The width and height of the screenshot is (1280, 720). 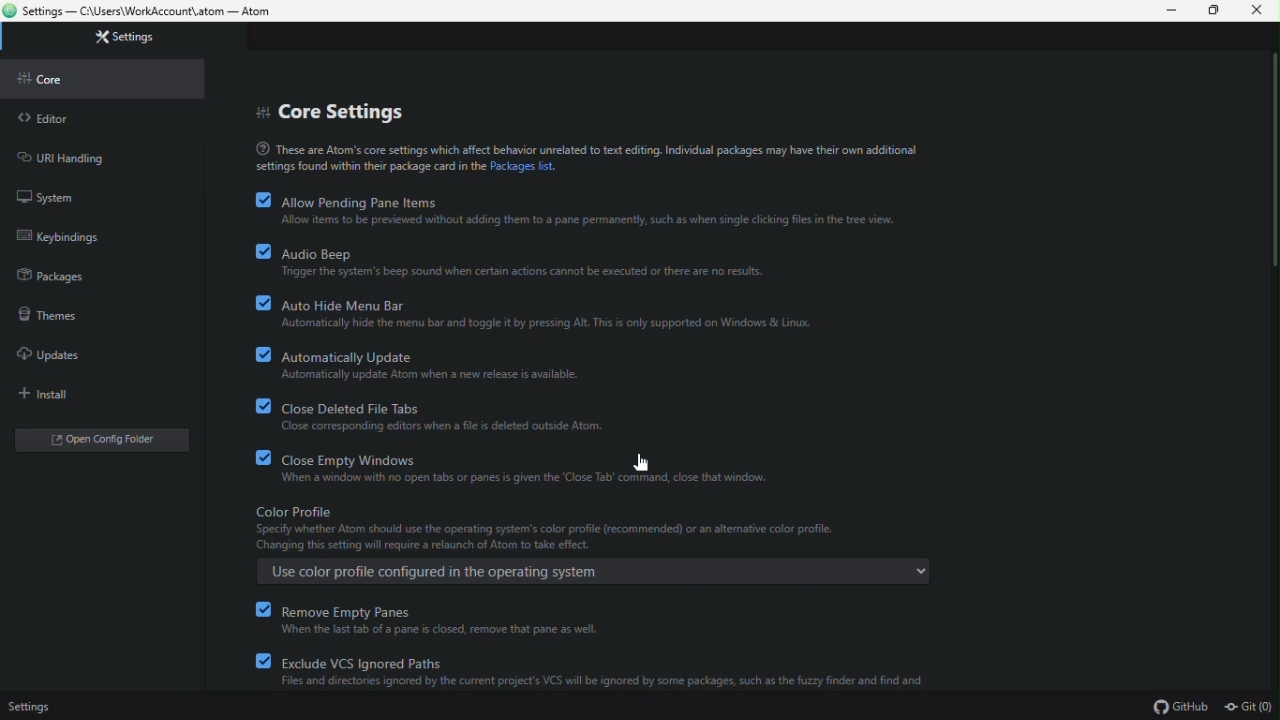 What do you see at coordinates (96, 194) in the screenshot?
I see `System` at bounding box center [96, 194].